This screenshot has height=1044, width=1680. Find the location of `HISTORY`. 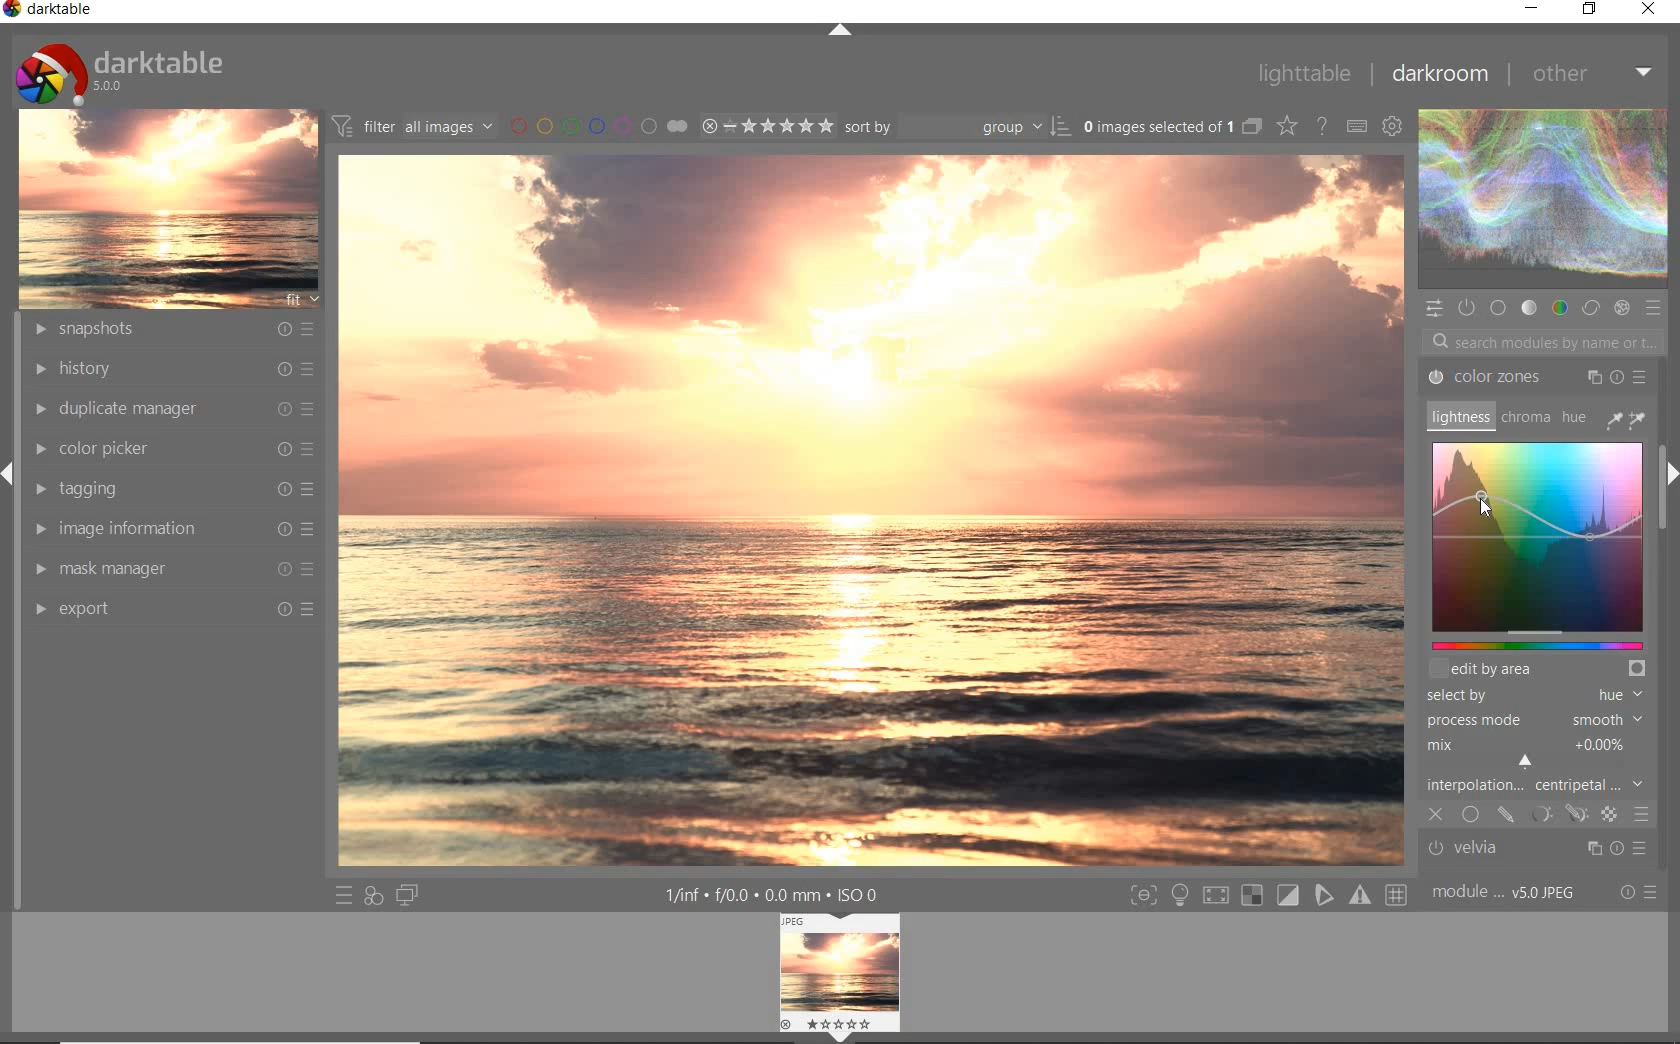

HISTORY is located at coordinates (172, 369).